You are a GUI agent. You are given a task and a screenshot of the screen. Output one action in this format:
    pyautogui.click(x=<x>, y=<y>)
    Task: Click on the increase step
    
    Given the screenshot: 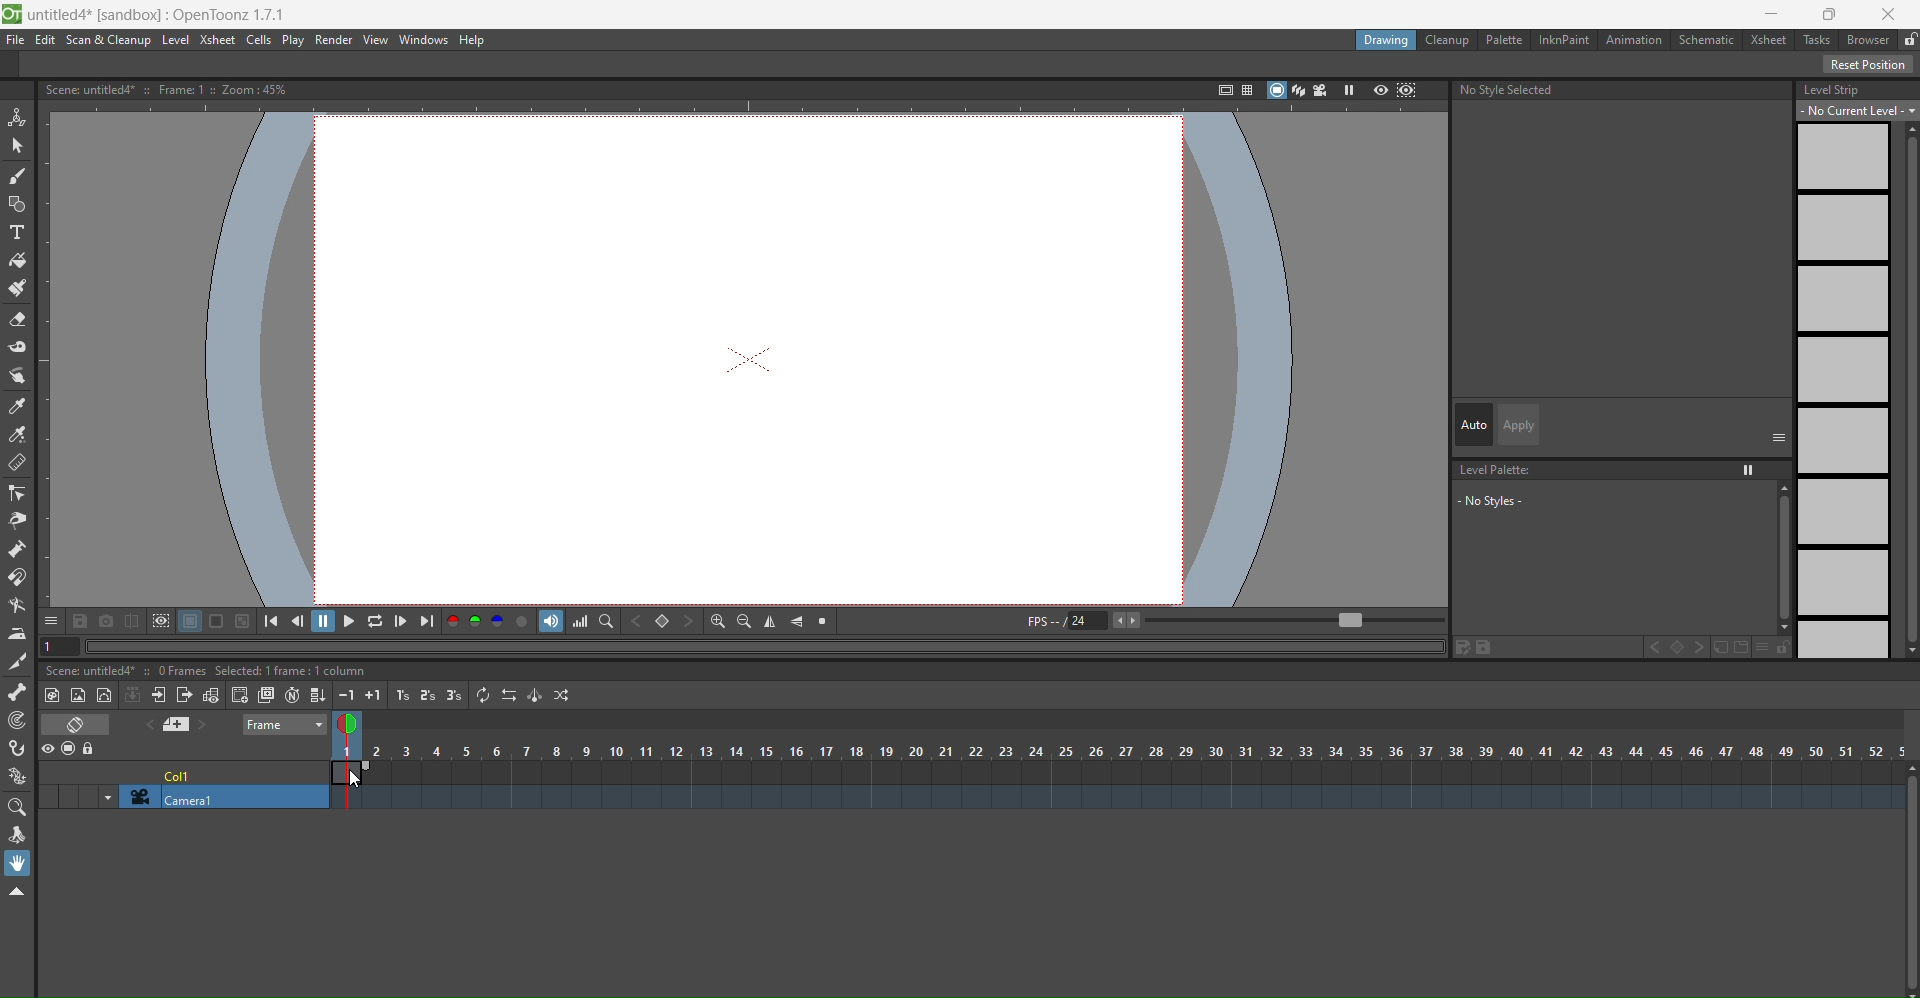 What is the action you would take?
    pyautogui.click(x=400, y=695)
    